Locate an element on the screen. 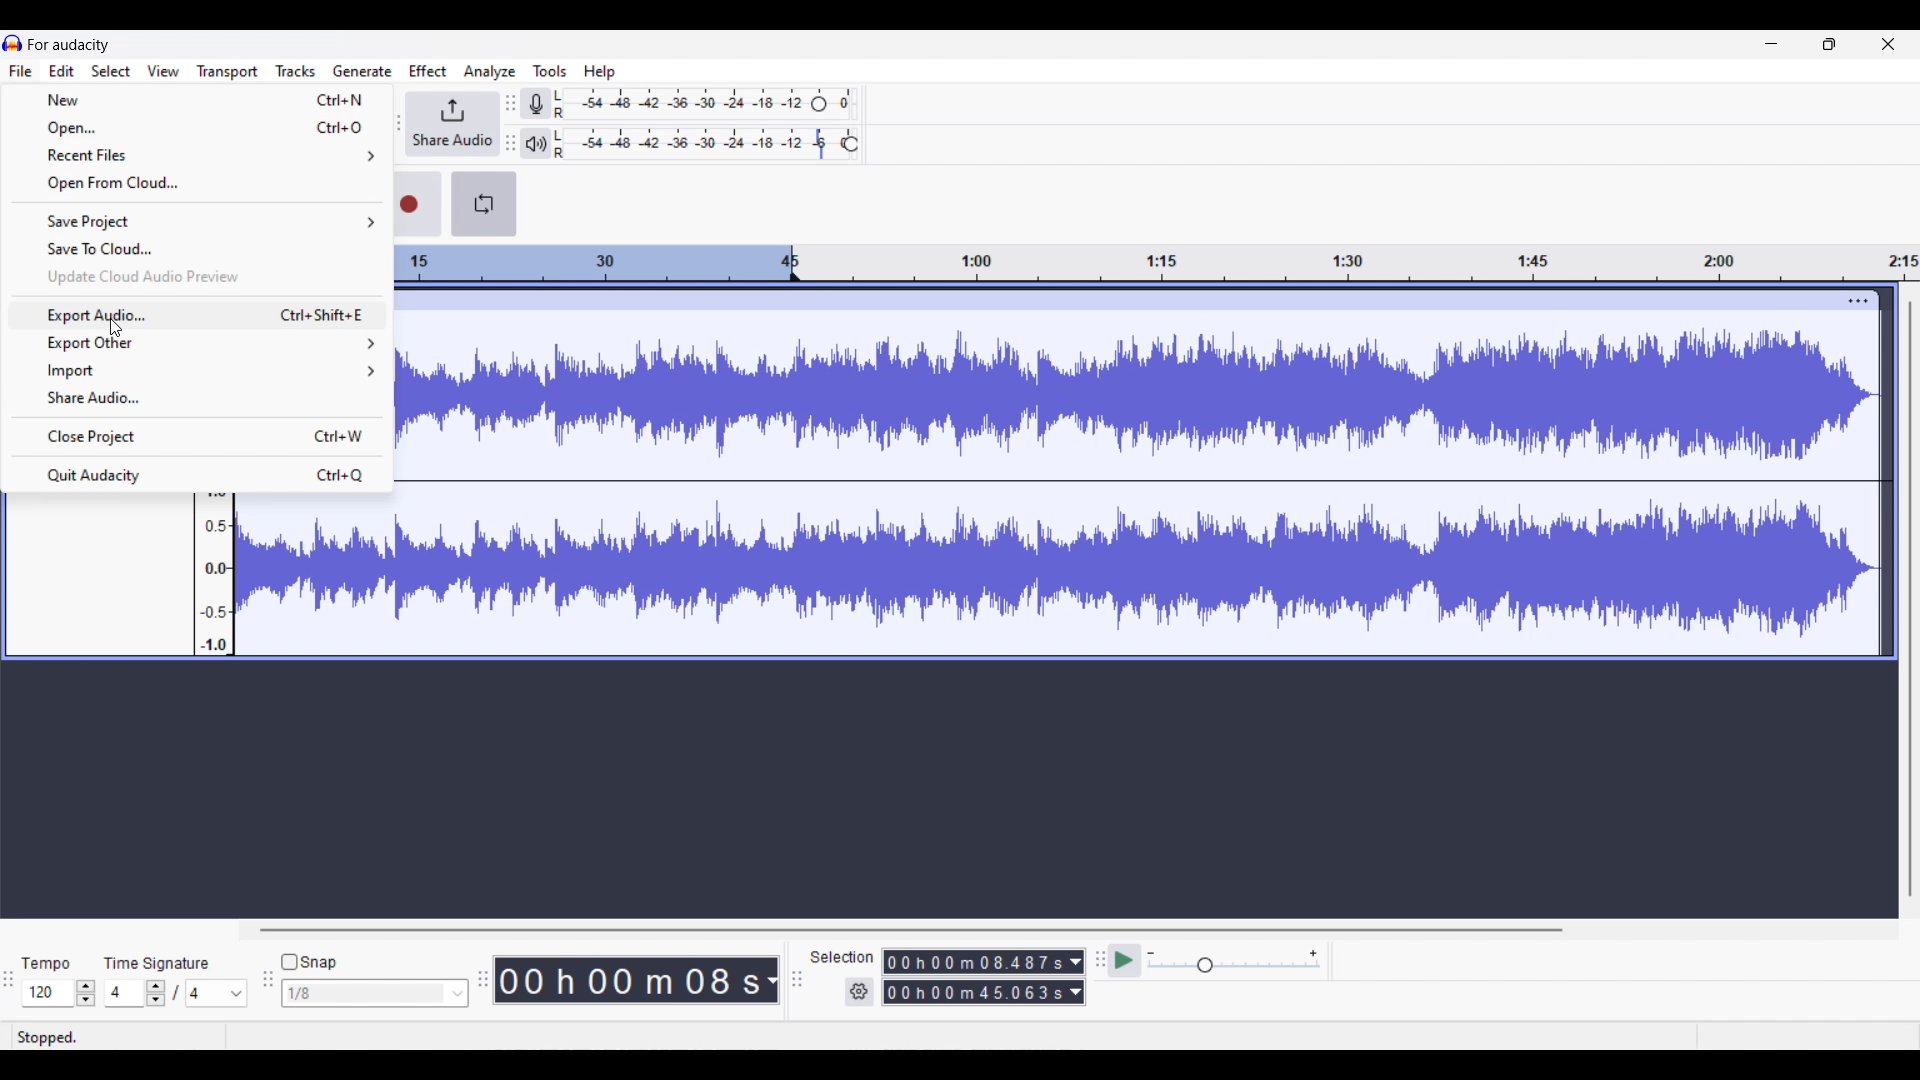 This screenshot has height=1080, width=1920. Export other options is located at coordinates (199, 343).